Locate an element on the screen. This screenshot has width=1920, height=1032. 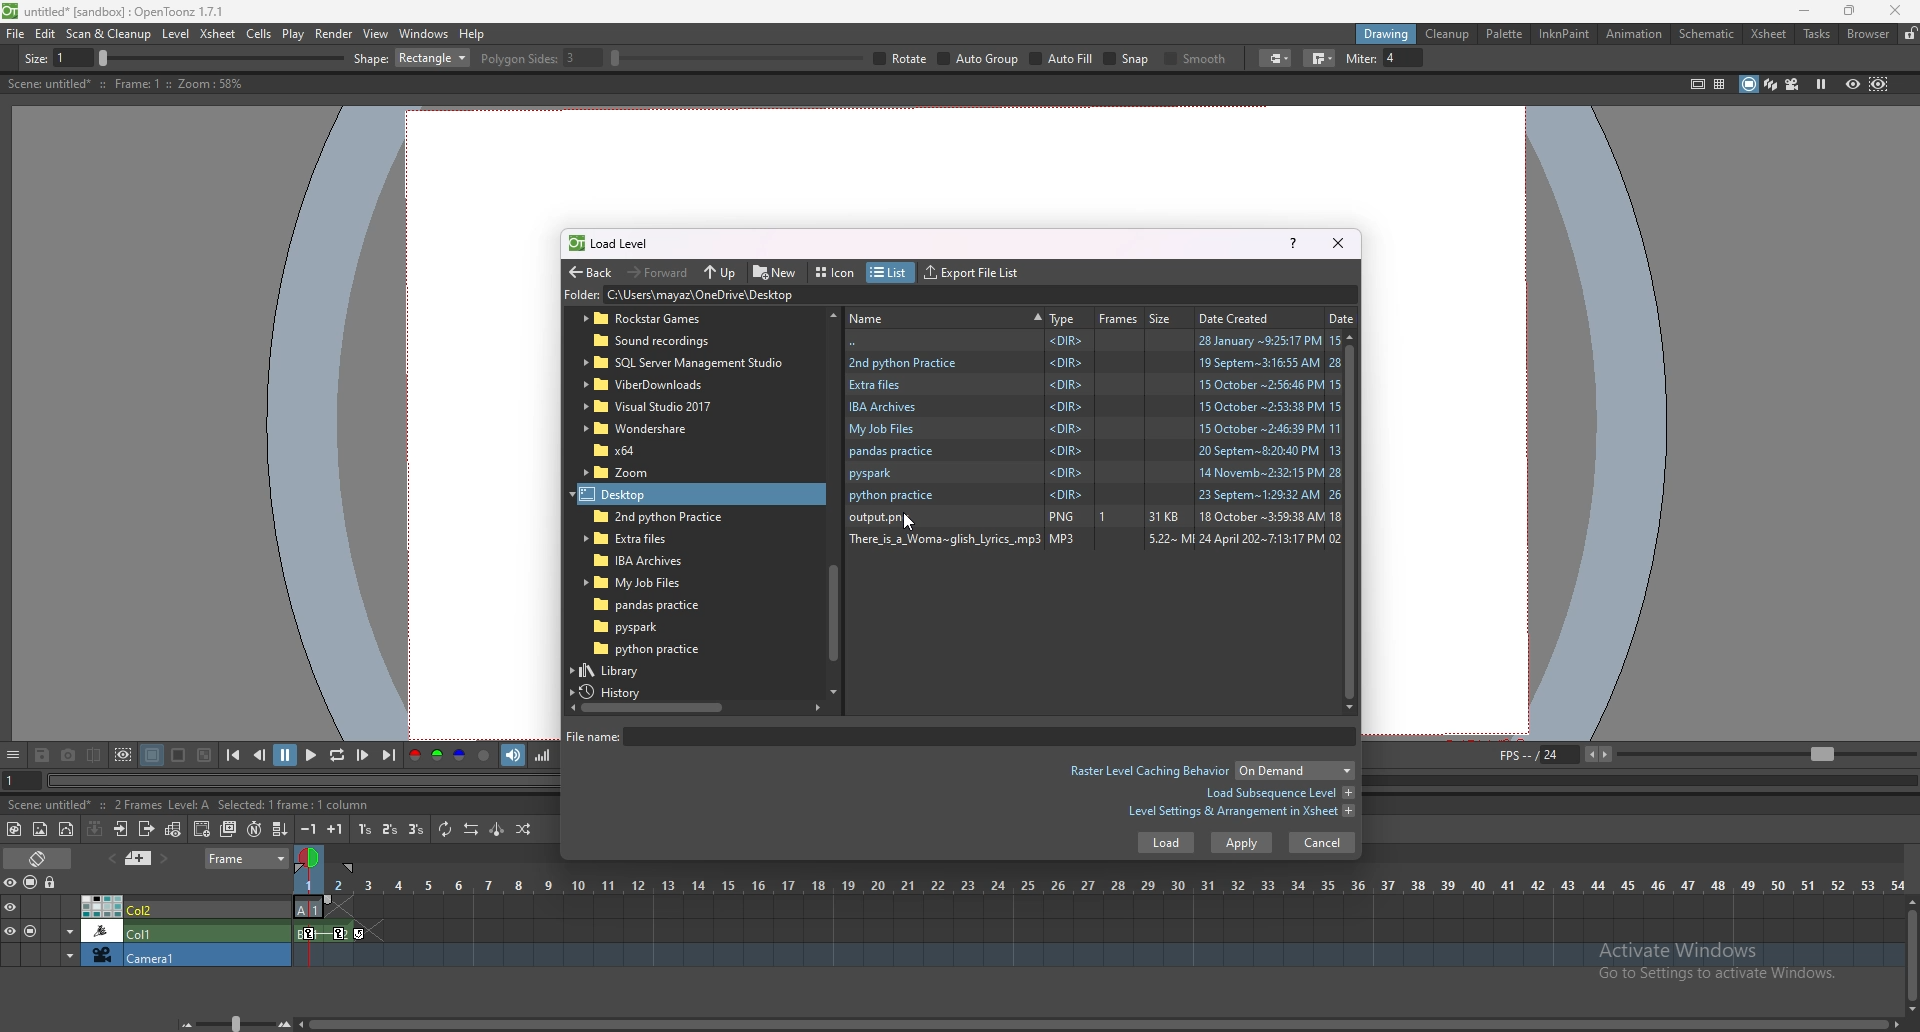
folder is located at coordinates (643, 428).